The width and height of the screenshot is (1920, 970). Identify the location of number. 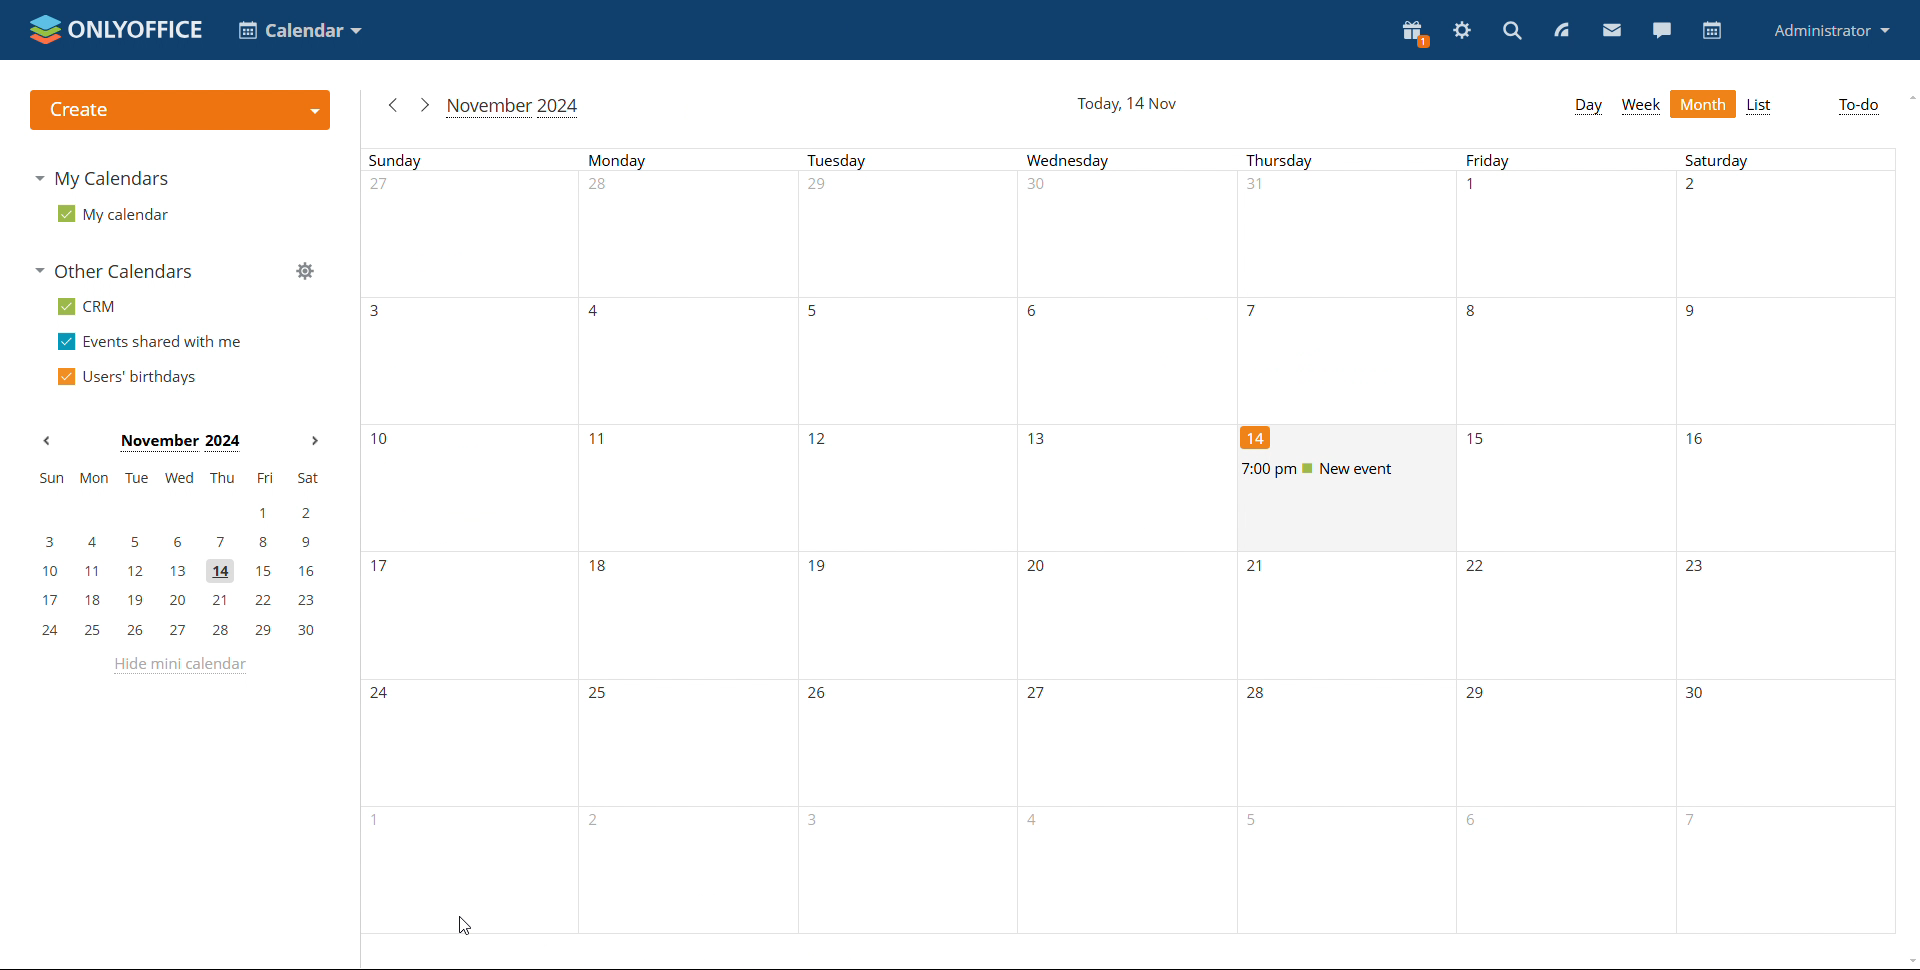
(1477, 822).